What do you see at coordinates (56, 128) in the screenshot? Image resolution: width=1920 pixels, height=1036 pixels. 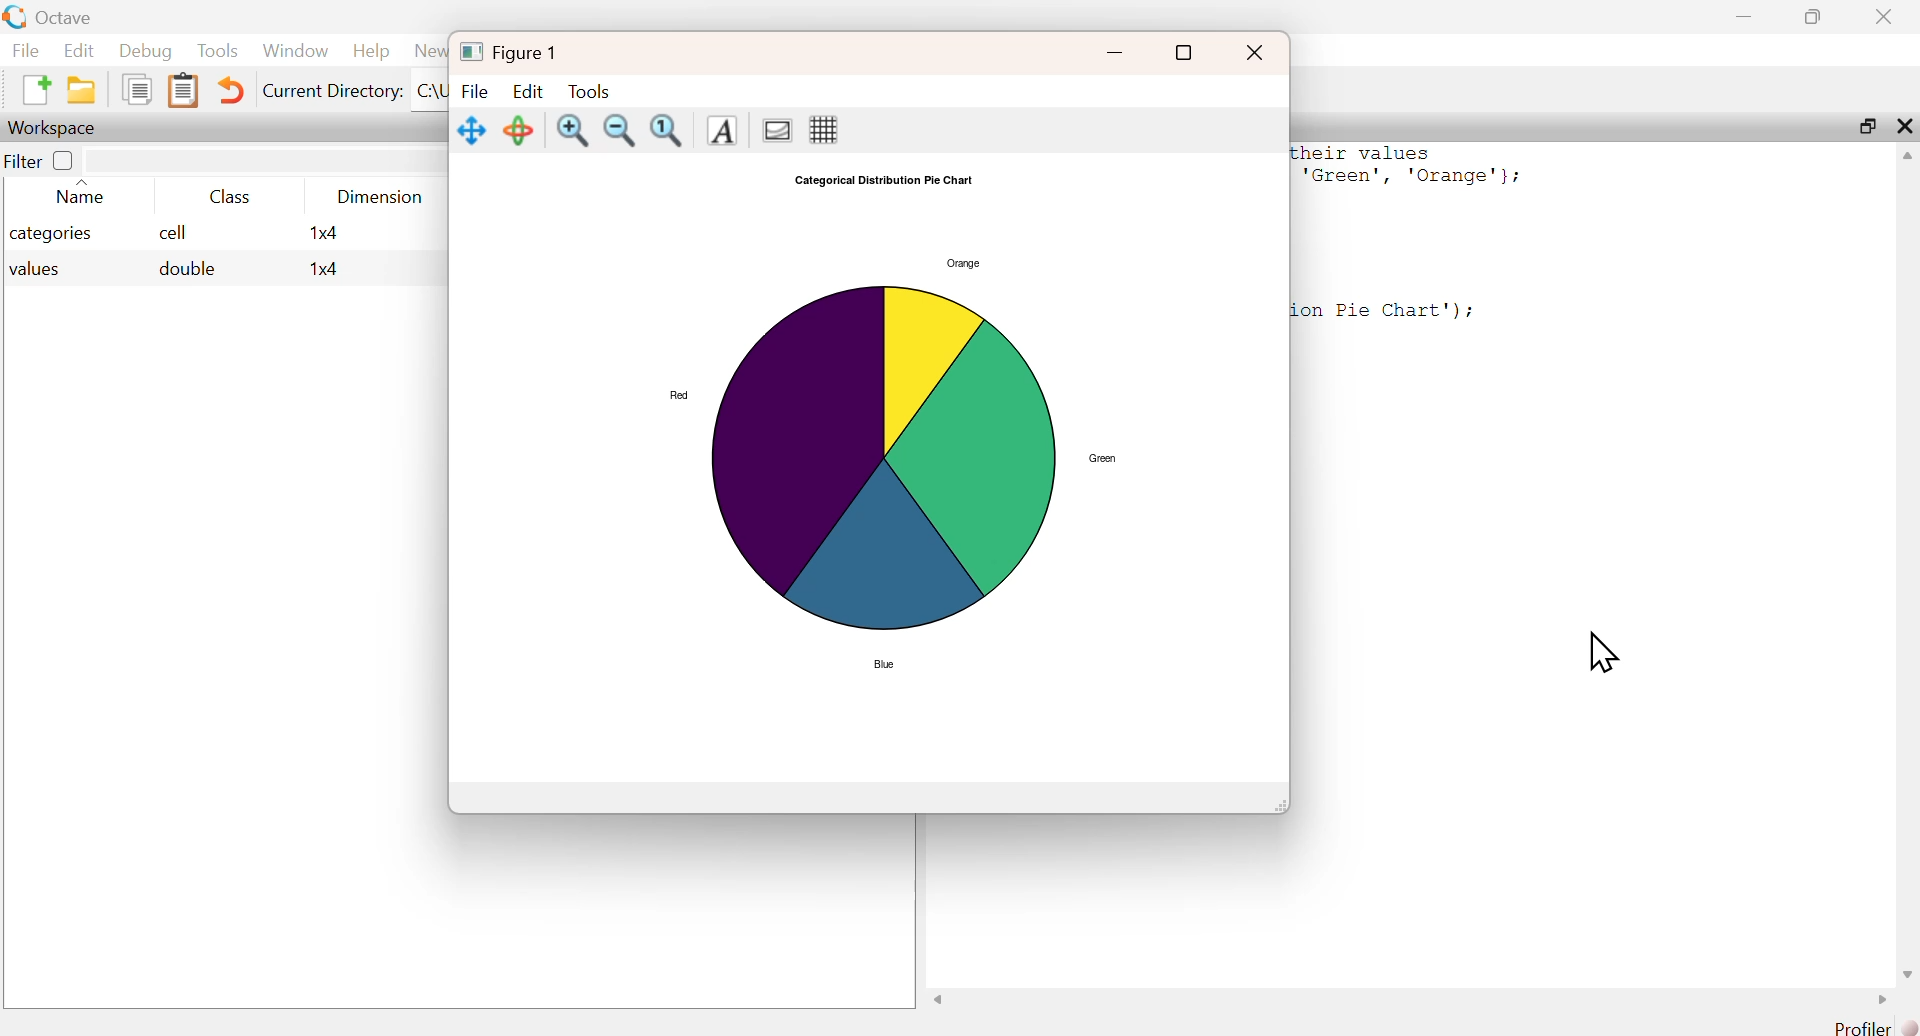 I see `Workspace` at bounding box center [56, 128].